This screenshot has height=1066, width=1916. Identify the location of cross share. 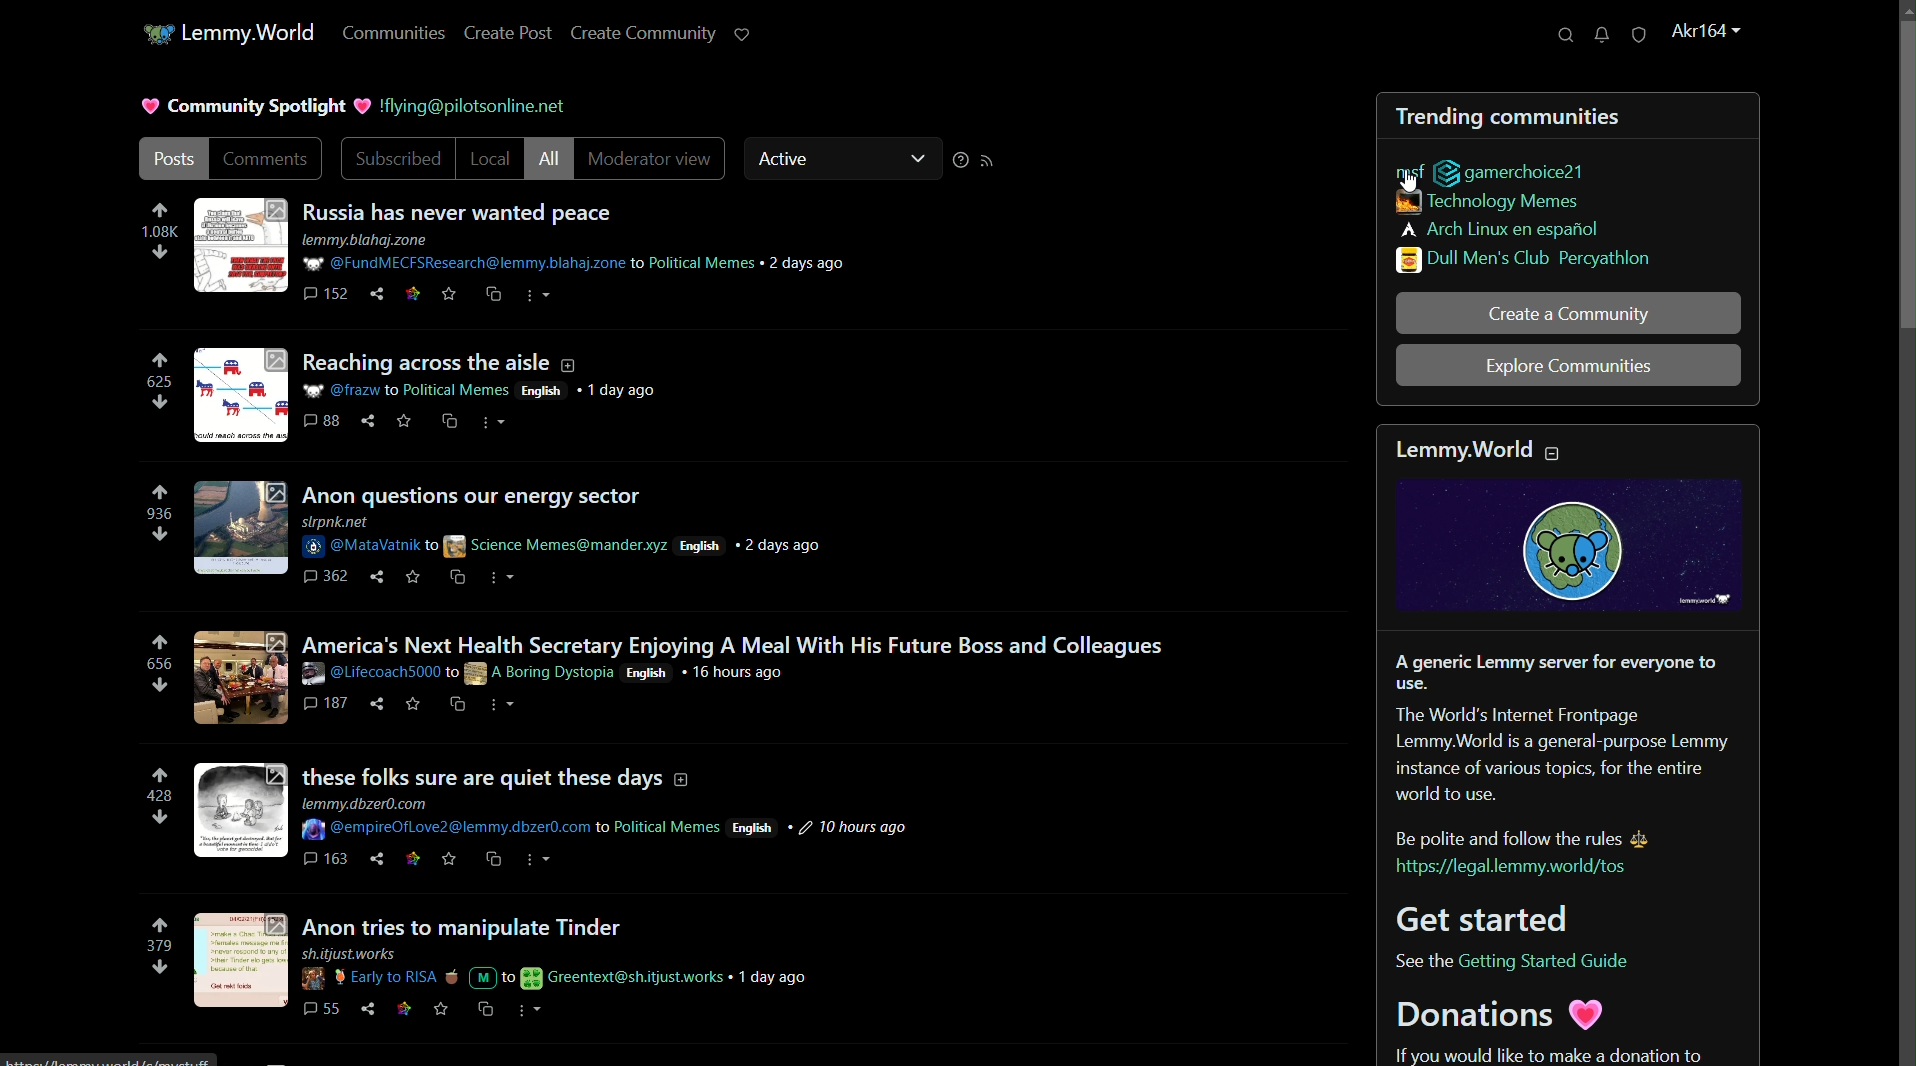
(487, 294).